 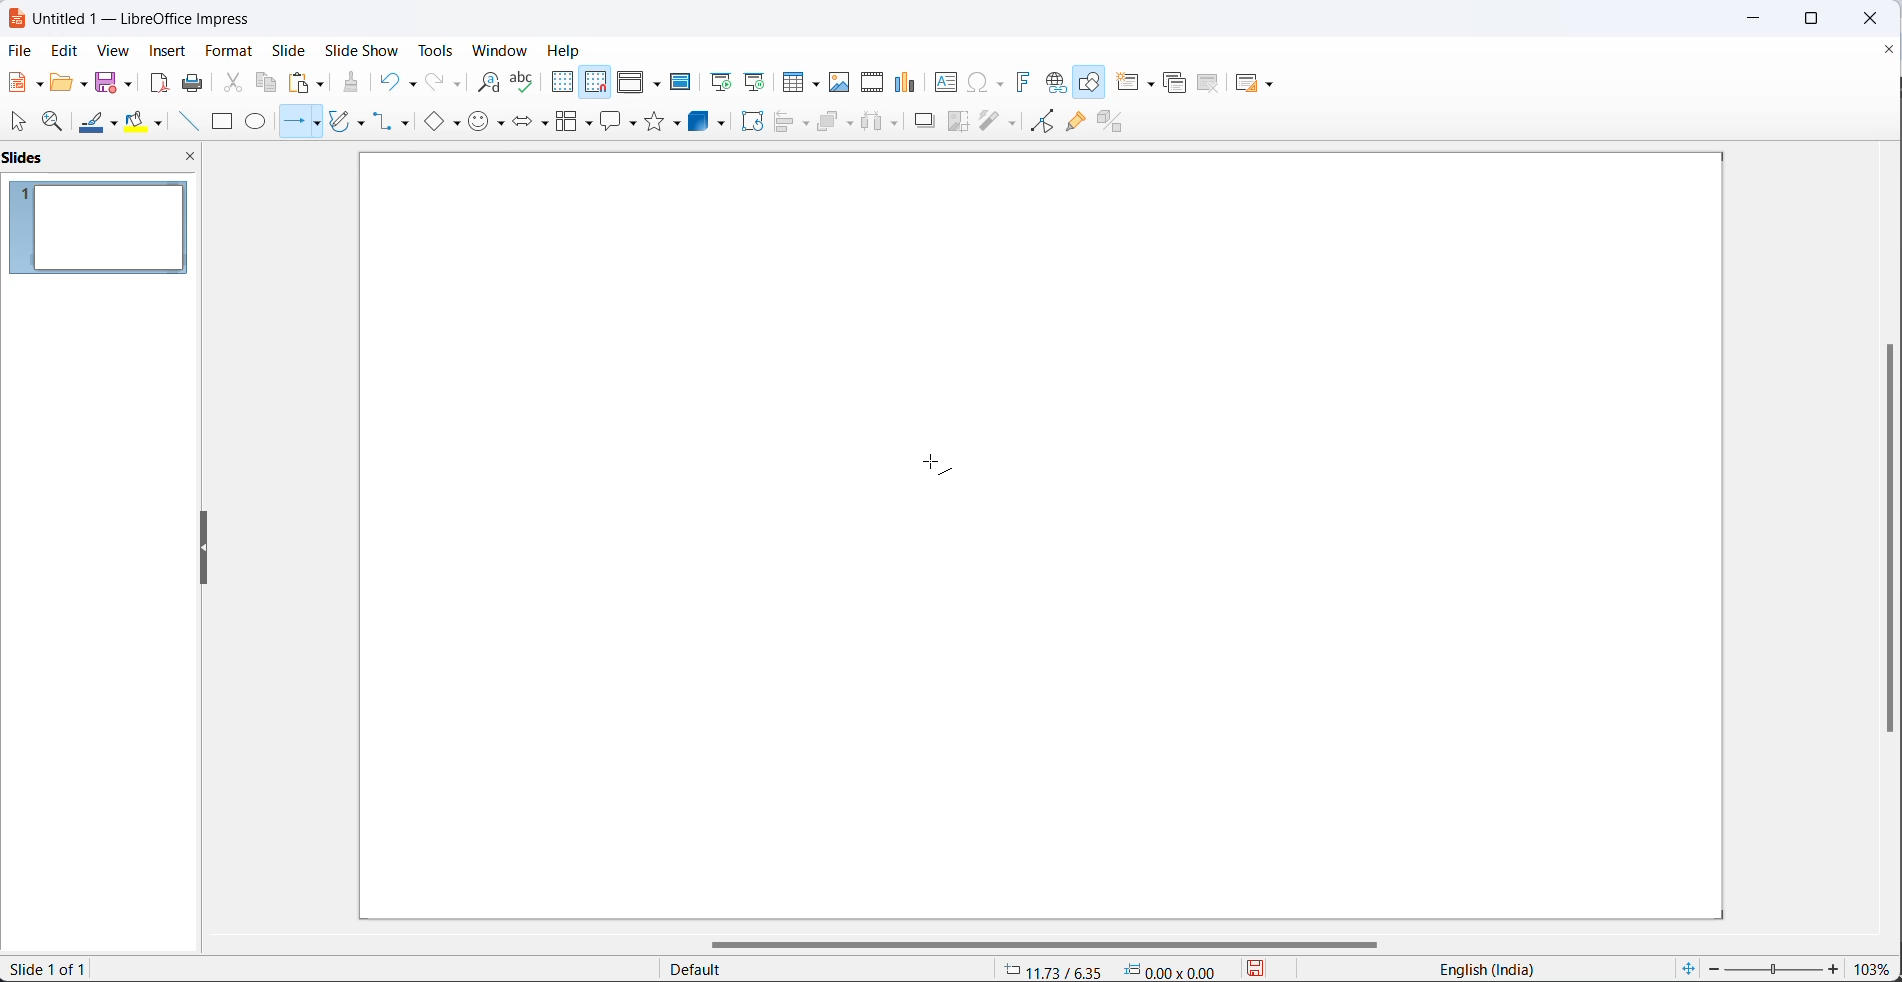 What do you see at coordinates (959, 123) in the screenshot?
I see `crop image` at bounding box center [959, 123].